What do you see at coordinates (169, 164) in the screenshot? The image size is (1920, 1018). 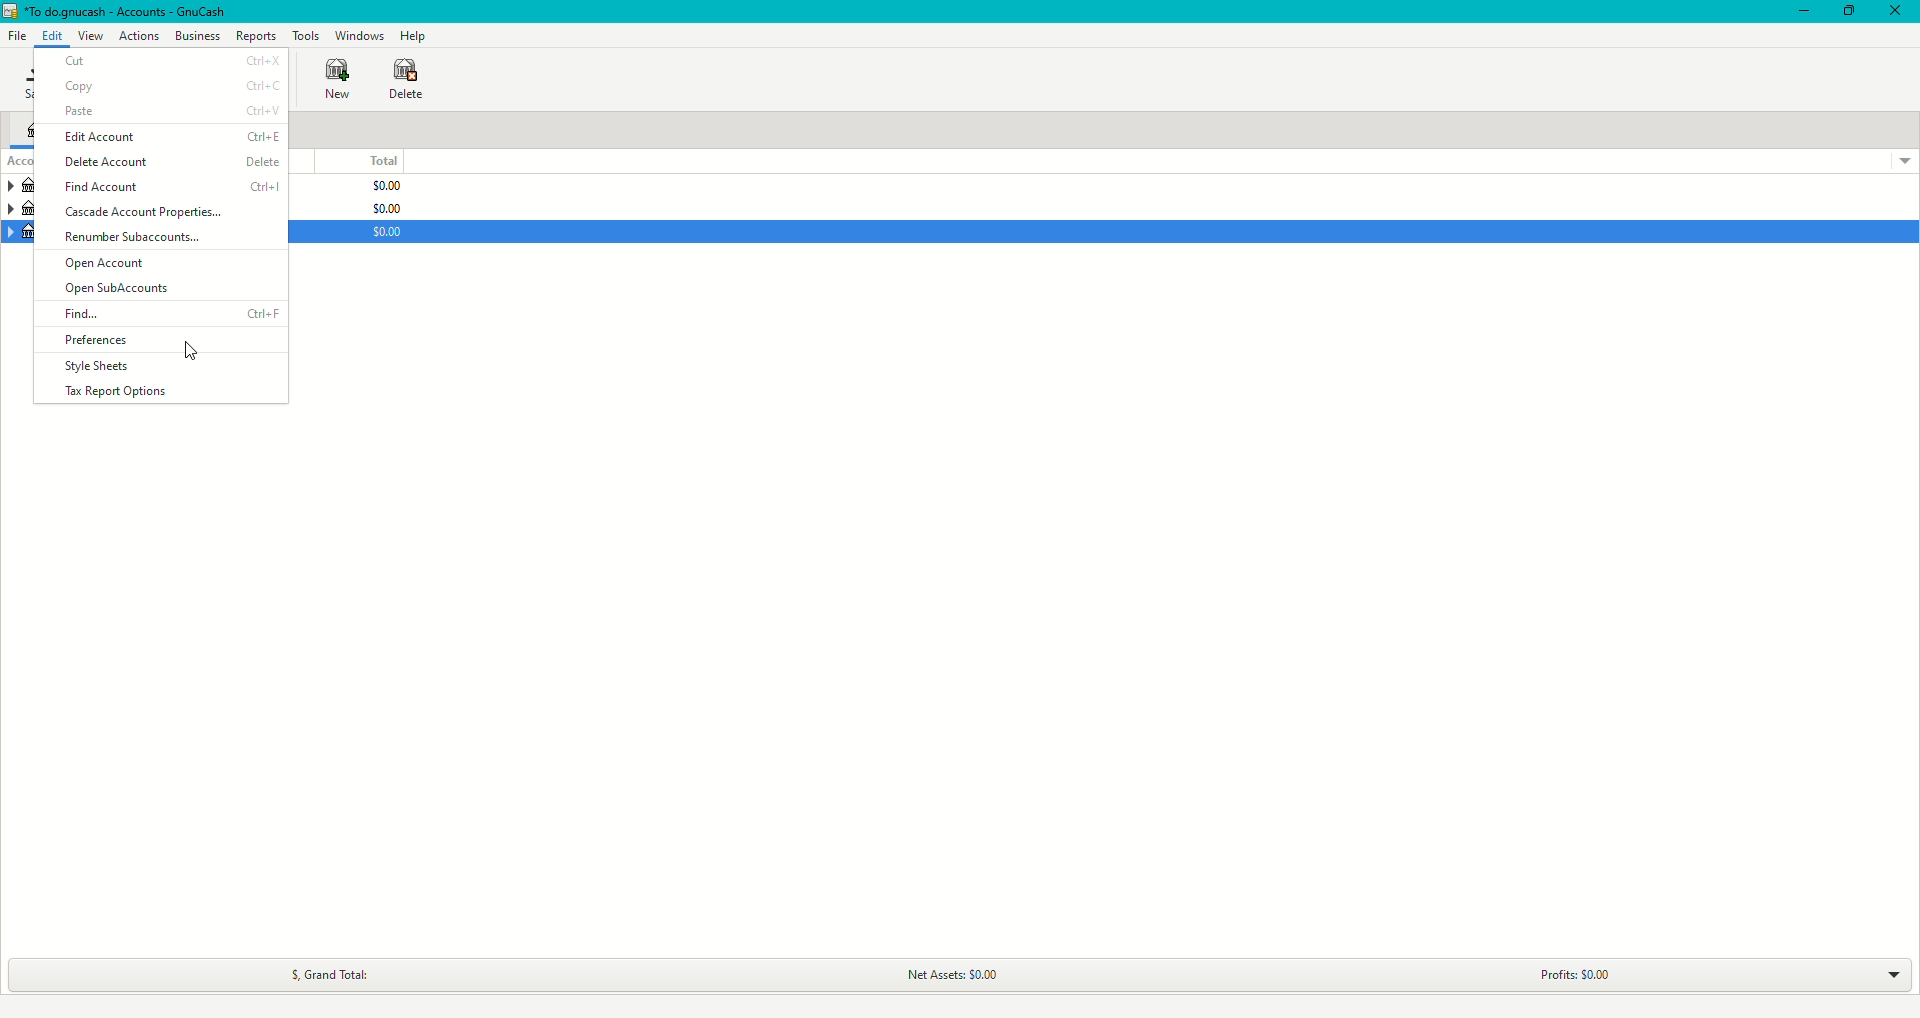 I see `Delete Account` at bounding box center [169, 164].